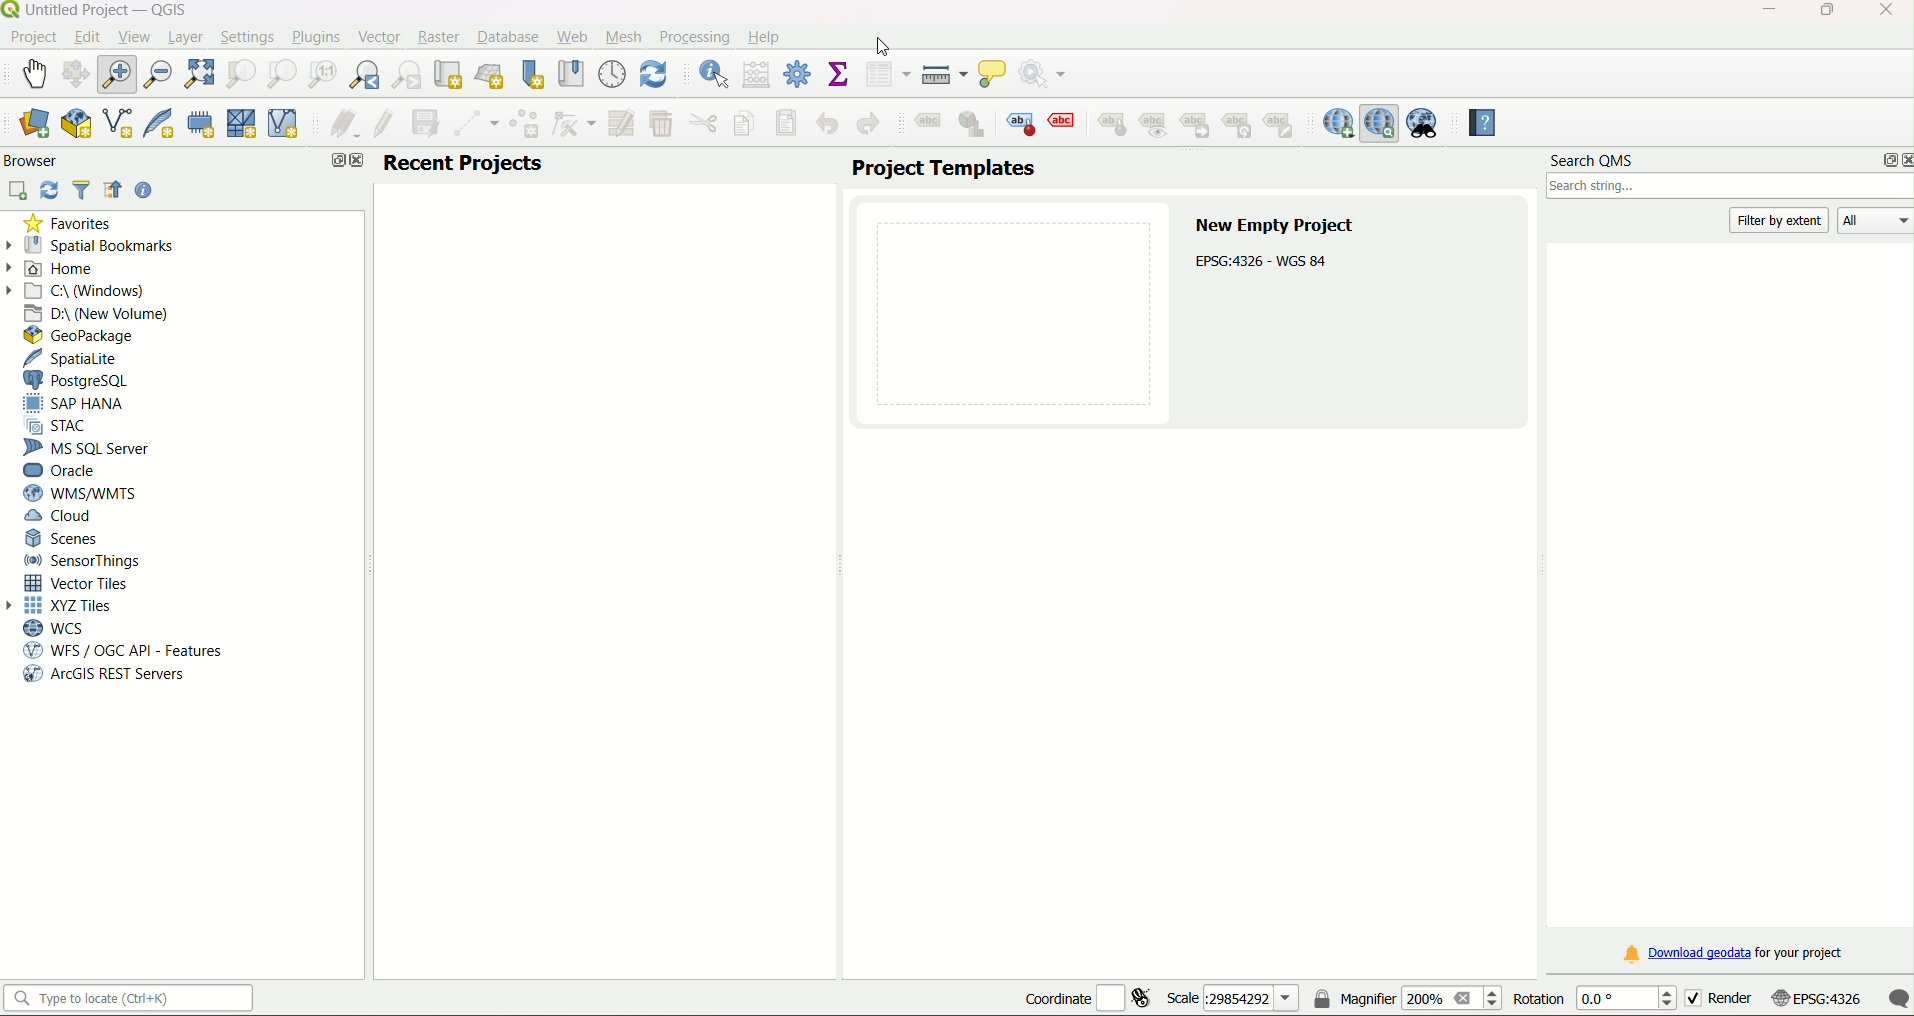 Image resolution: width=1914 pixels, height=1016 pixels. I want to click on toggle display, so click(1065, 121).